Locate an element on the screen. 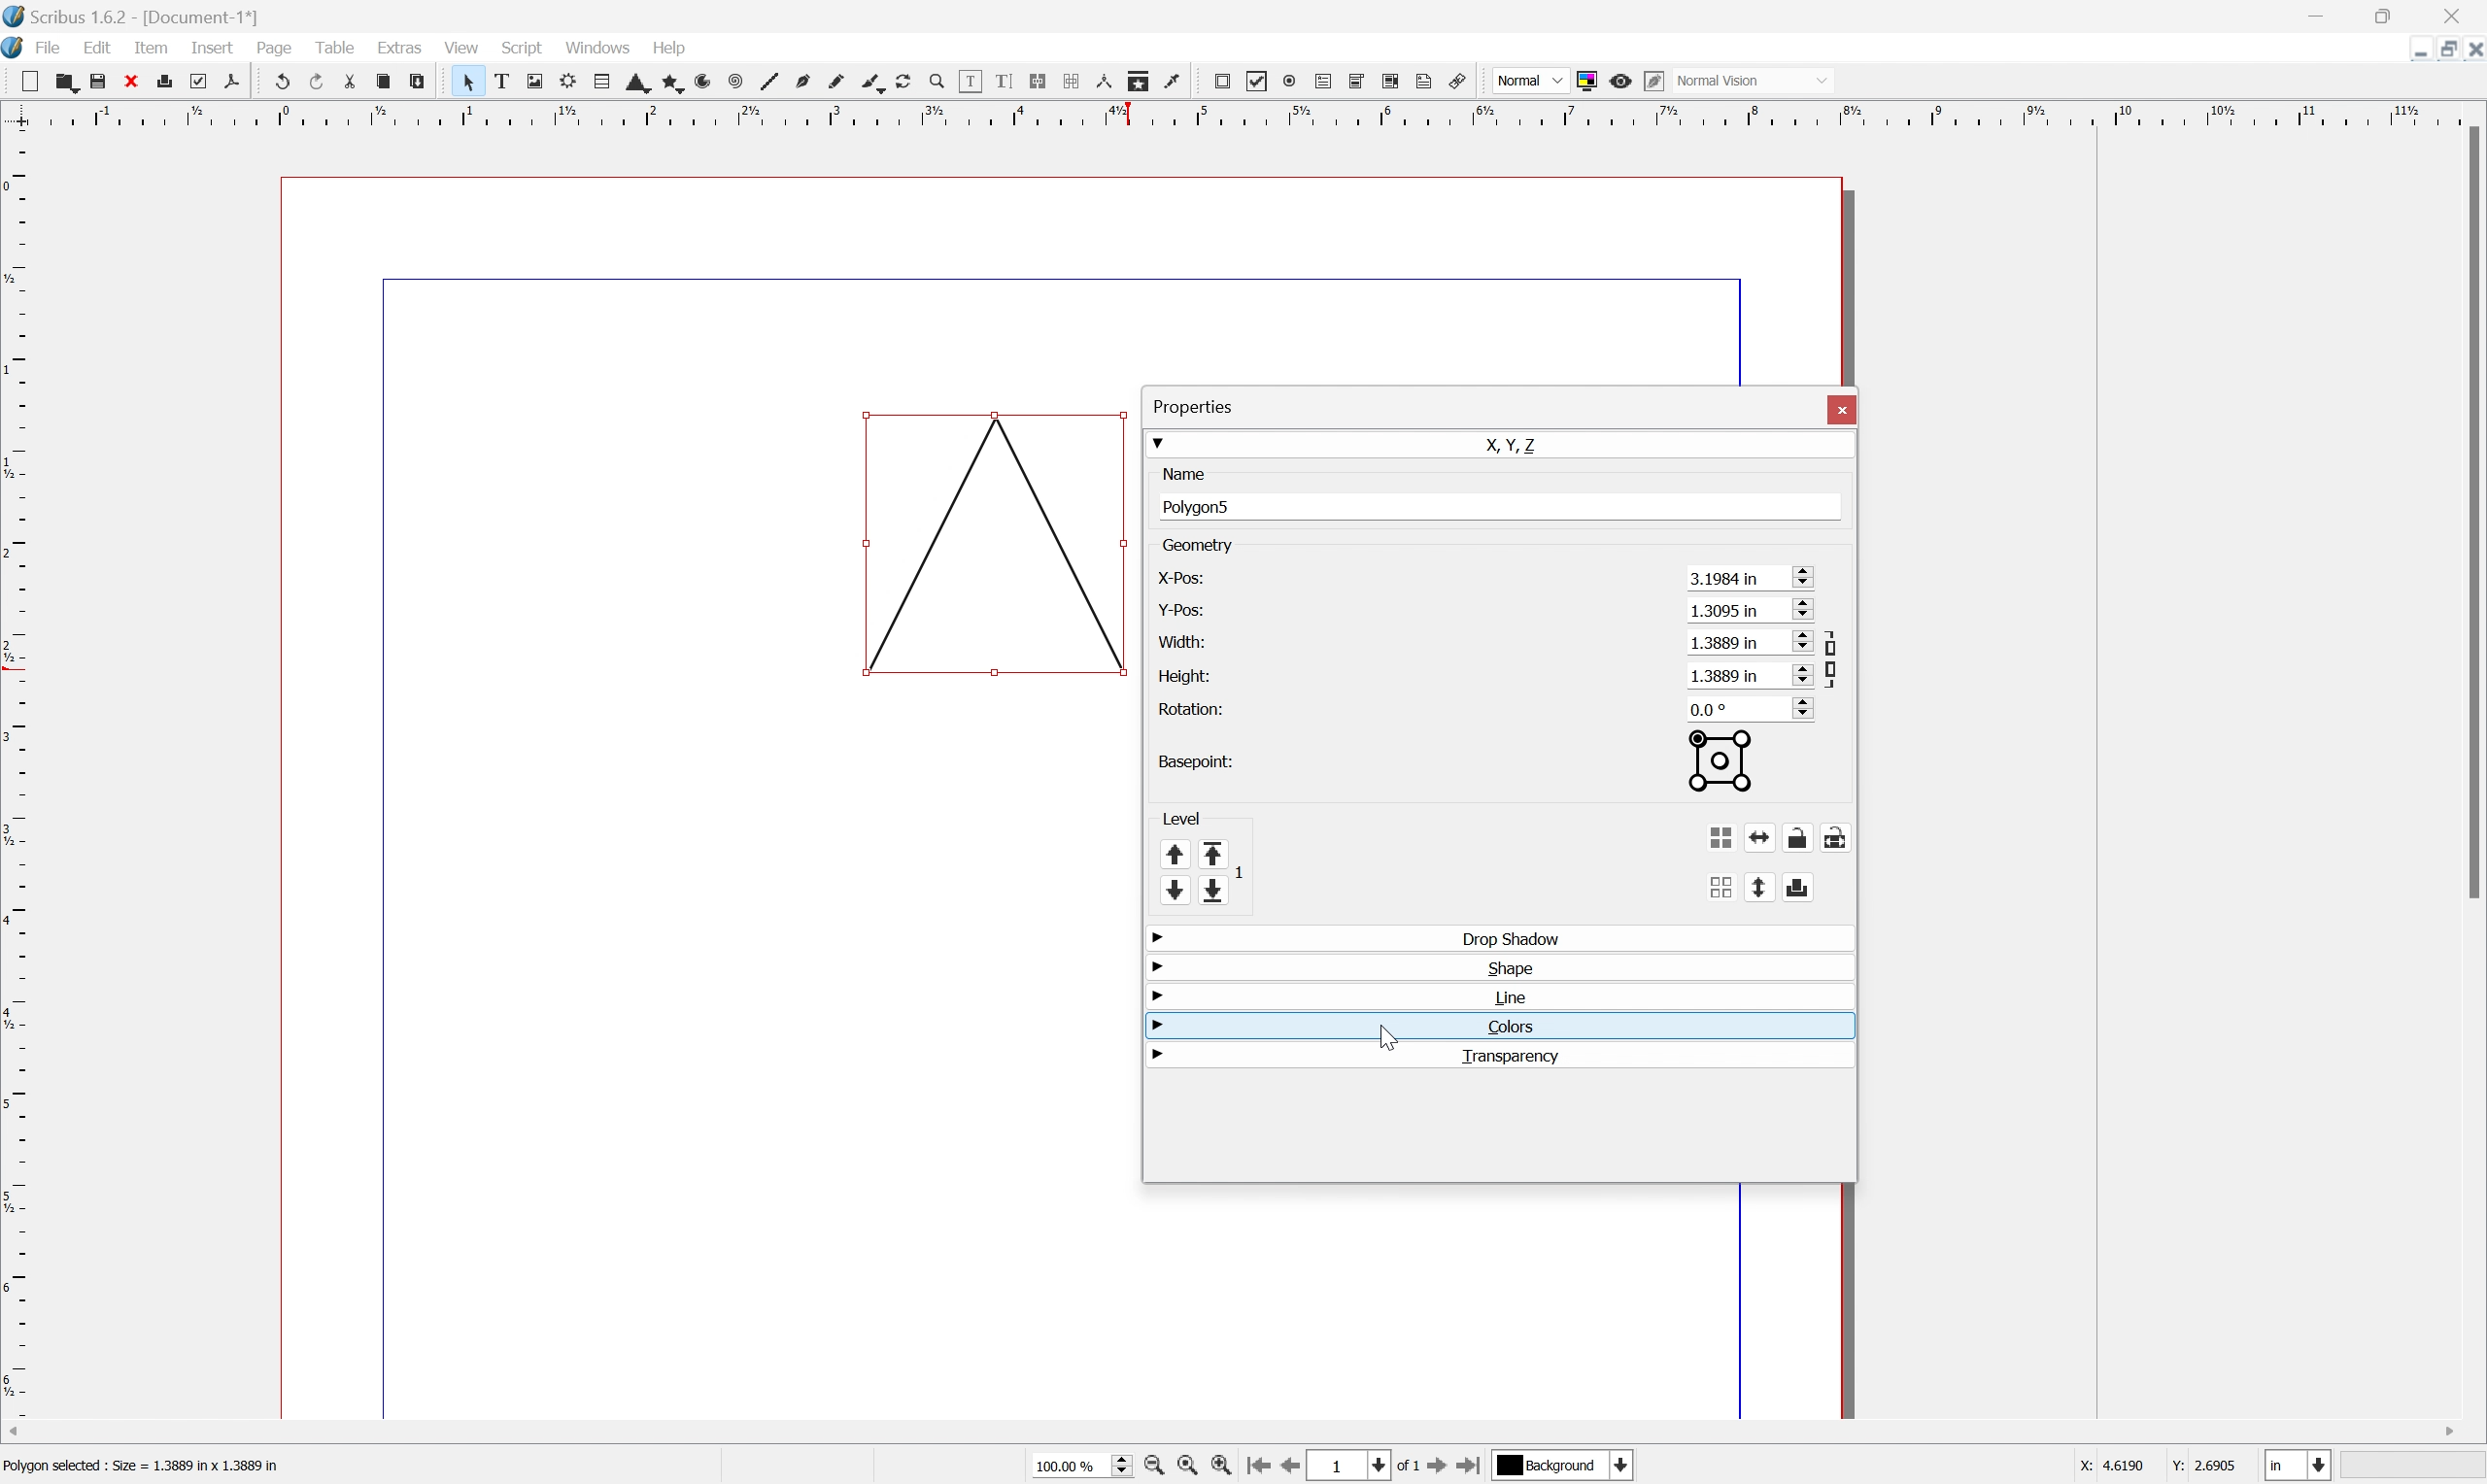 The height and width of the screenshot is (1484, 2487). Triangle is located at coordinates (997, 545).